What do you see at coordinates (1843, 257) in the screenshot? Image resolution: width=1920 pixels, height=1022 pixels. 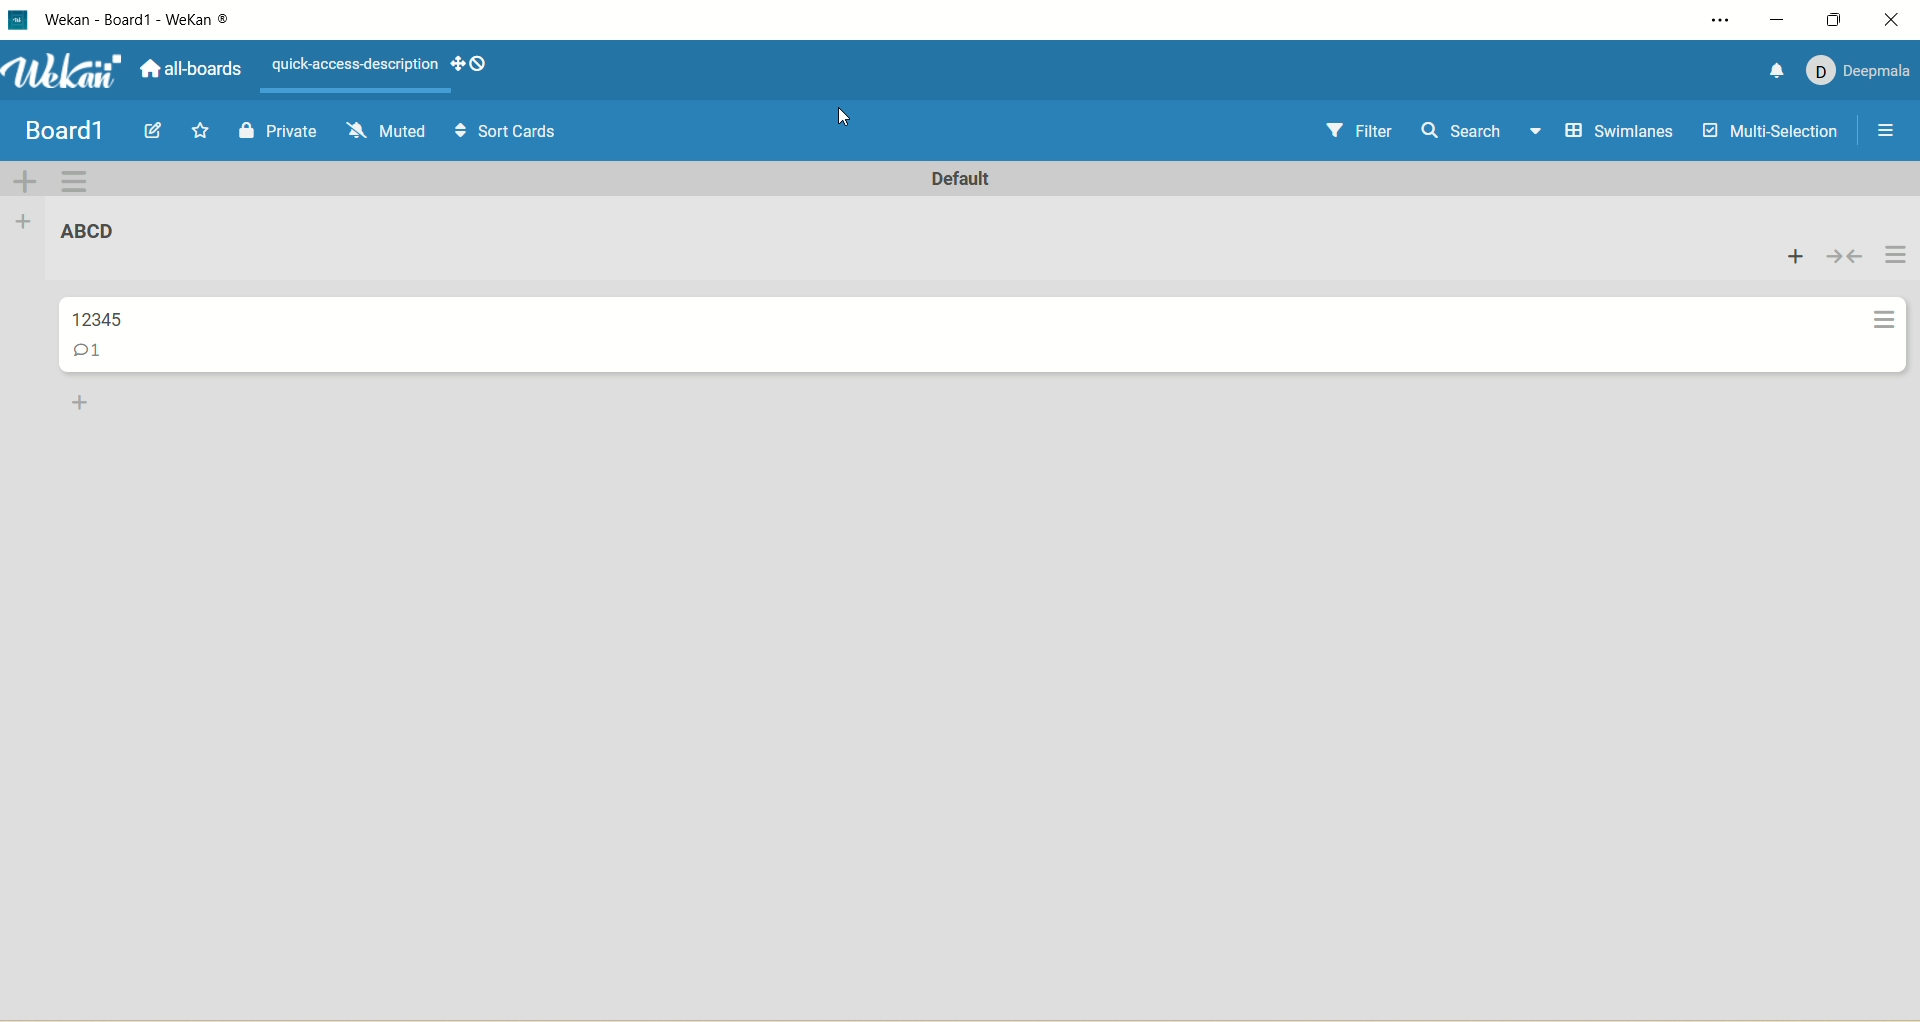 I see `collapse` at bounding box center [1843, 257].